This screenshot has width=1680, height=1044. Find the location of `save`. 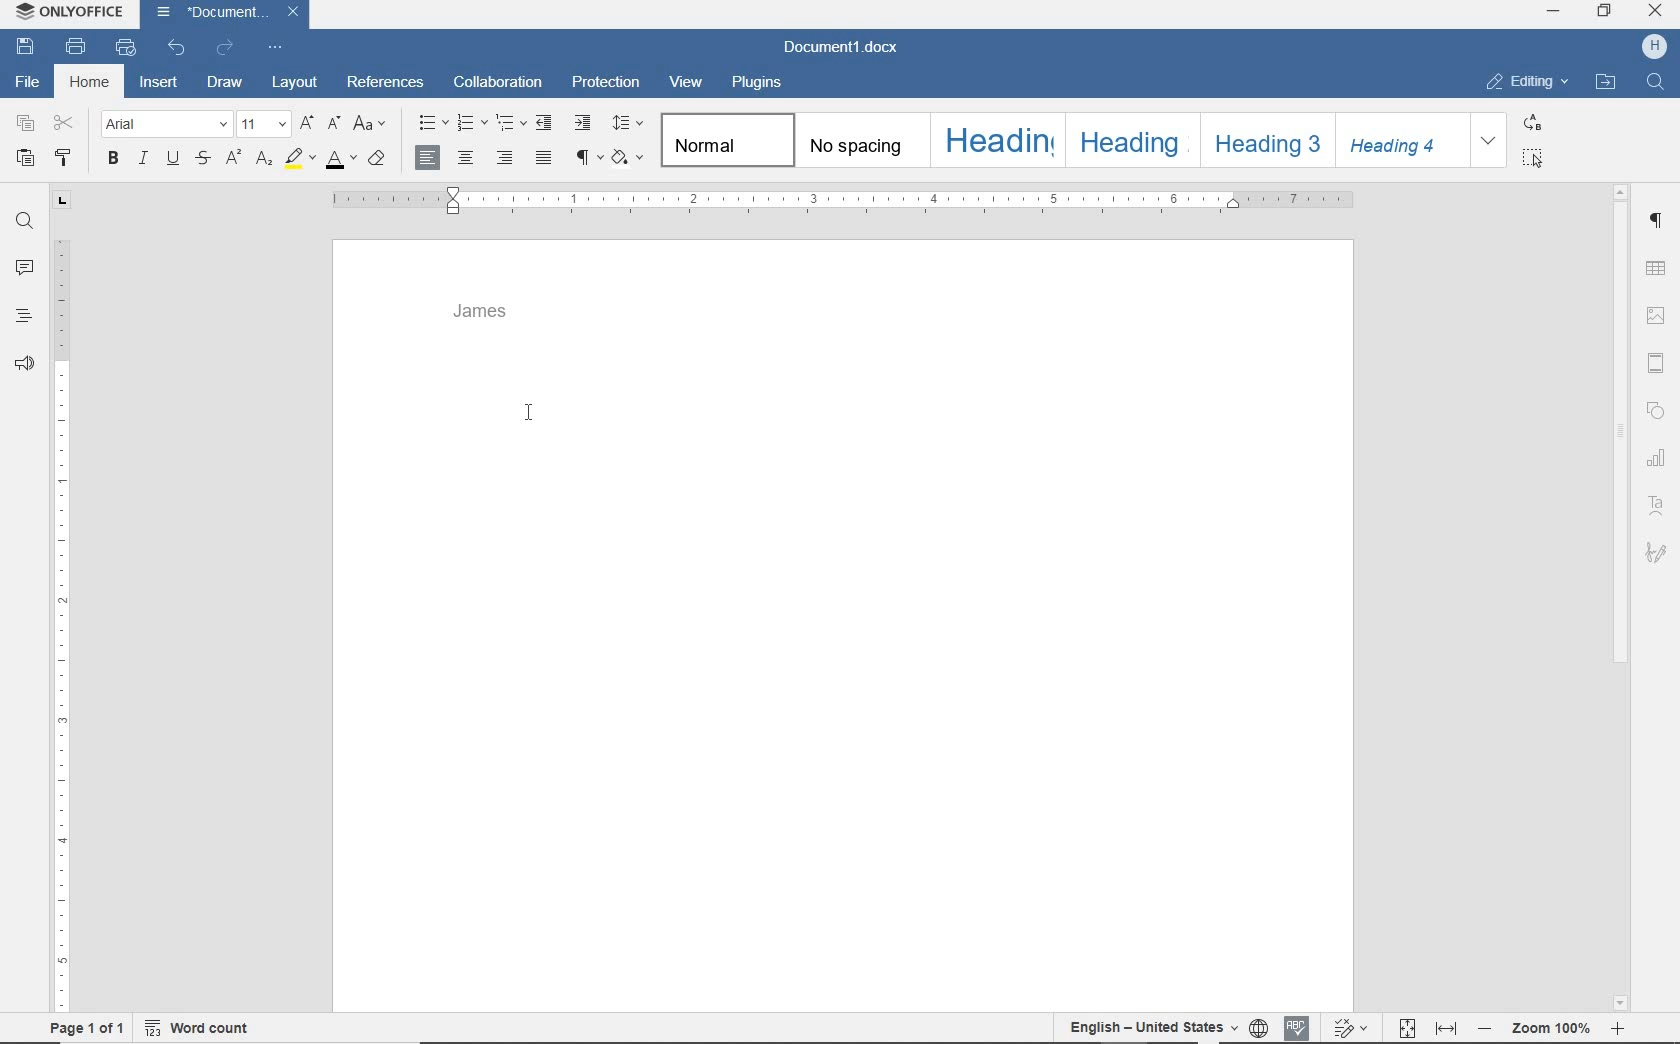

save is located at coordinates (26, 46).